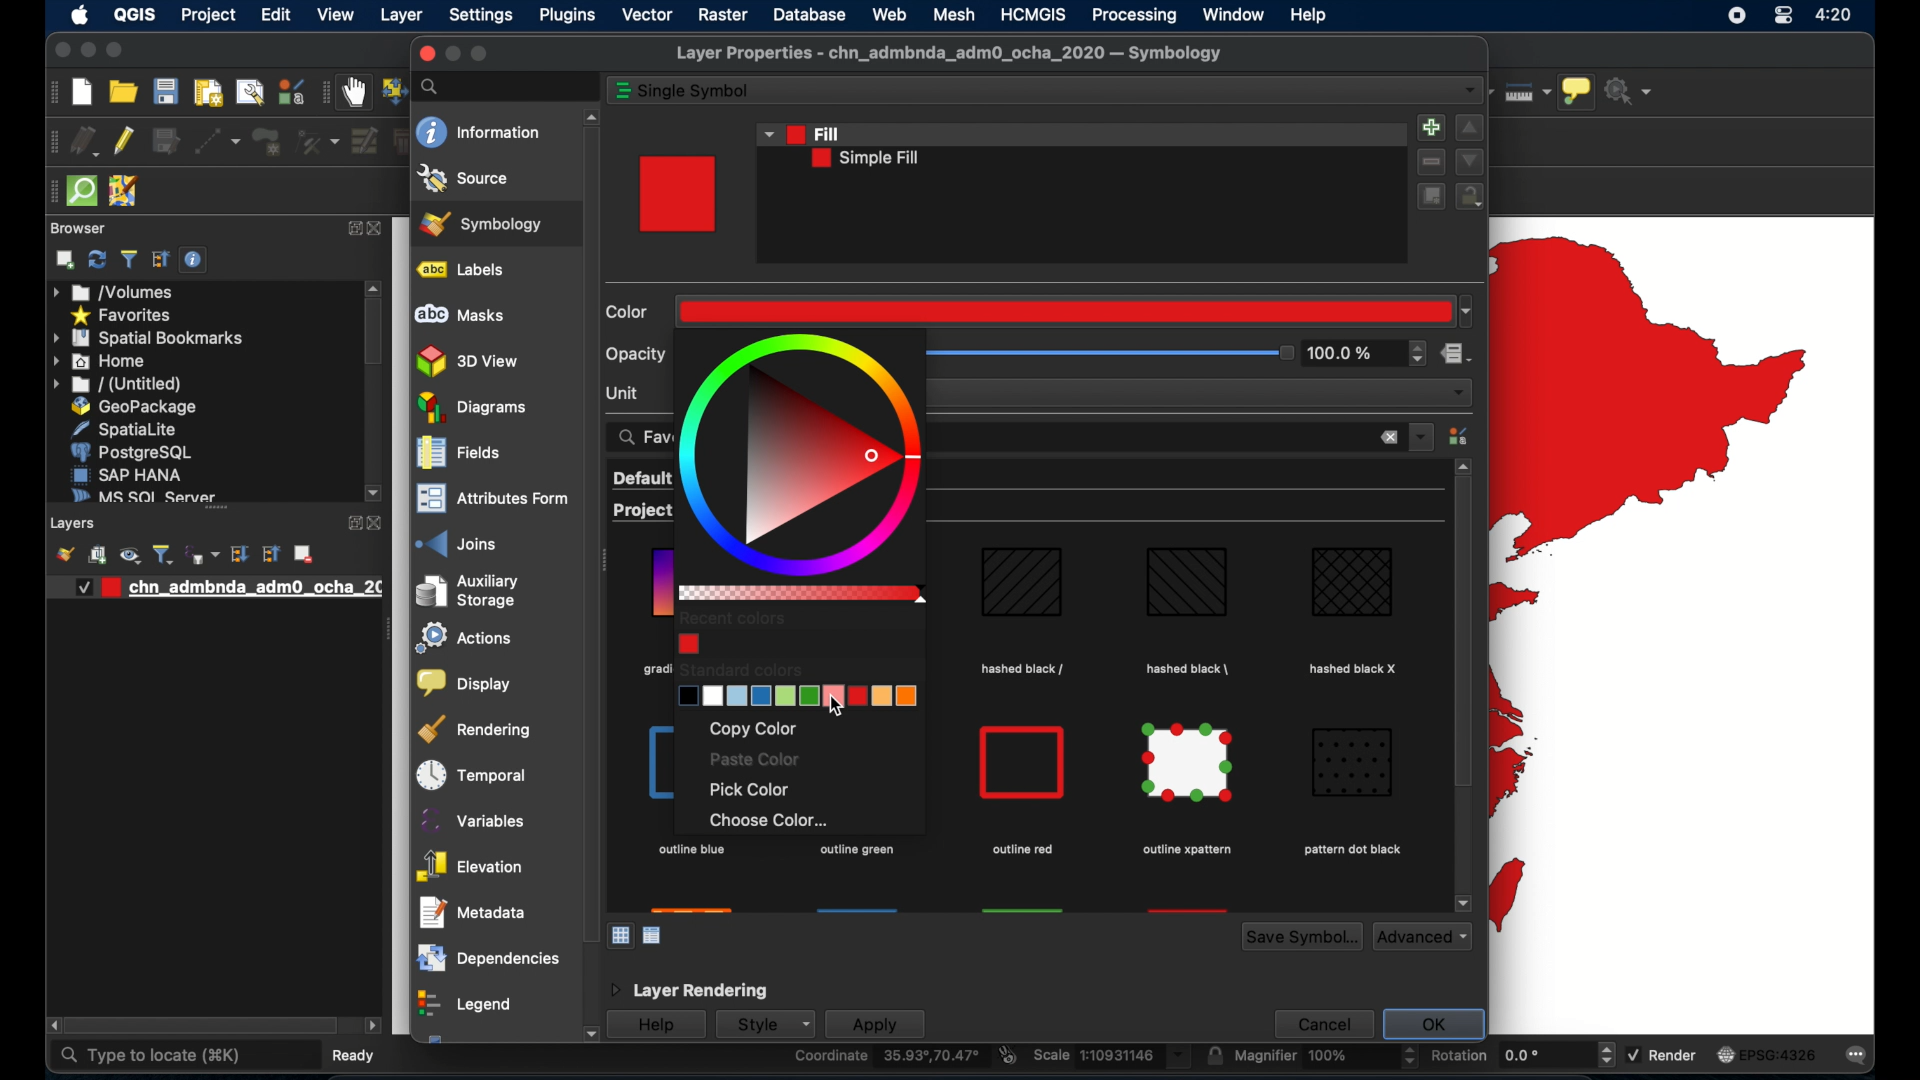  I want to click on increase or decrease rotation value, so click(1610, 1055).